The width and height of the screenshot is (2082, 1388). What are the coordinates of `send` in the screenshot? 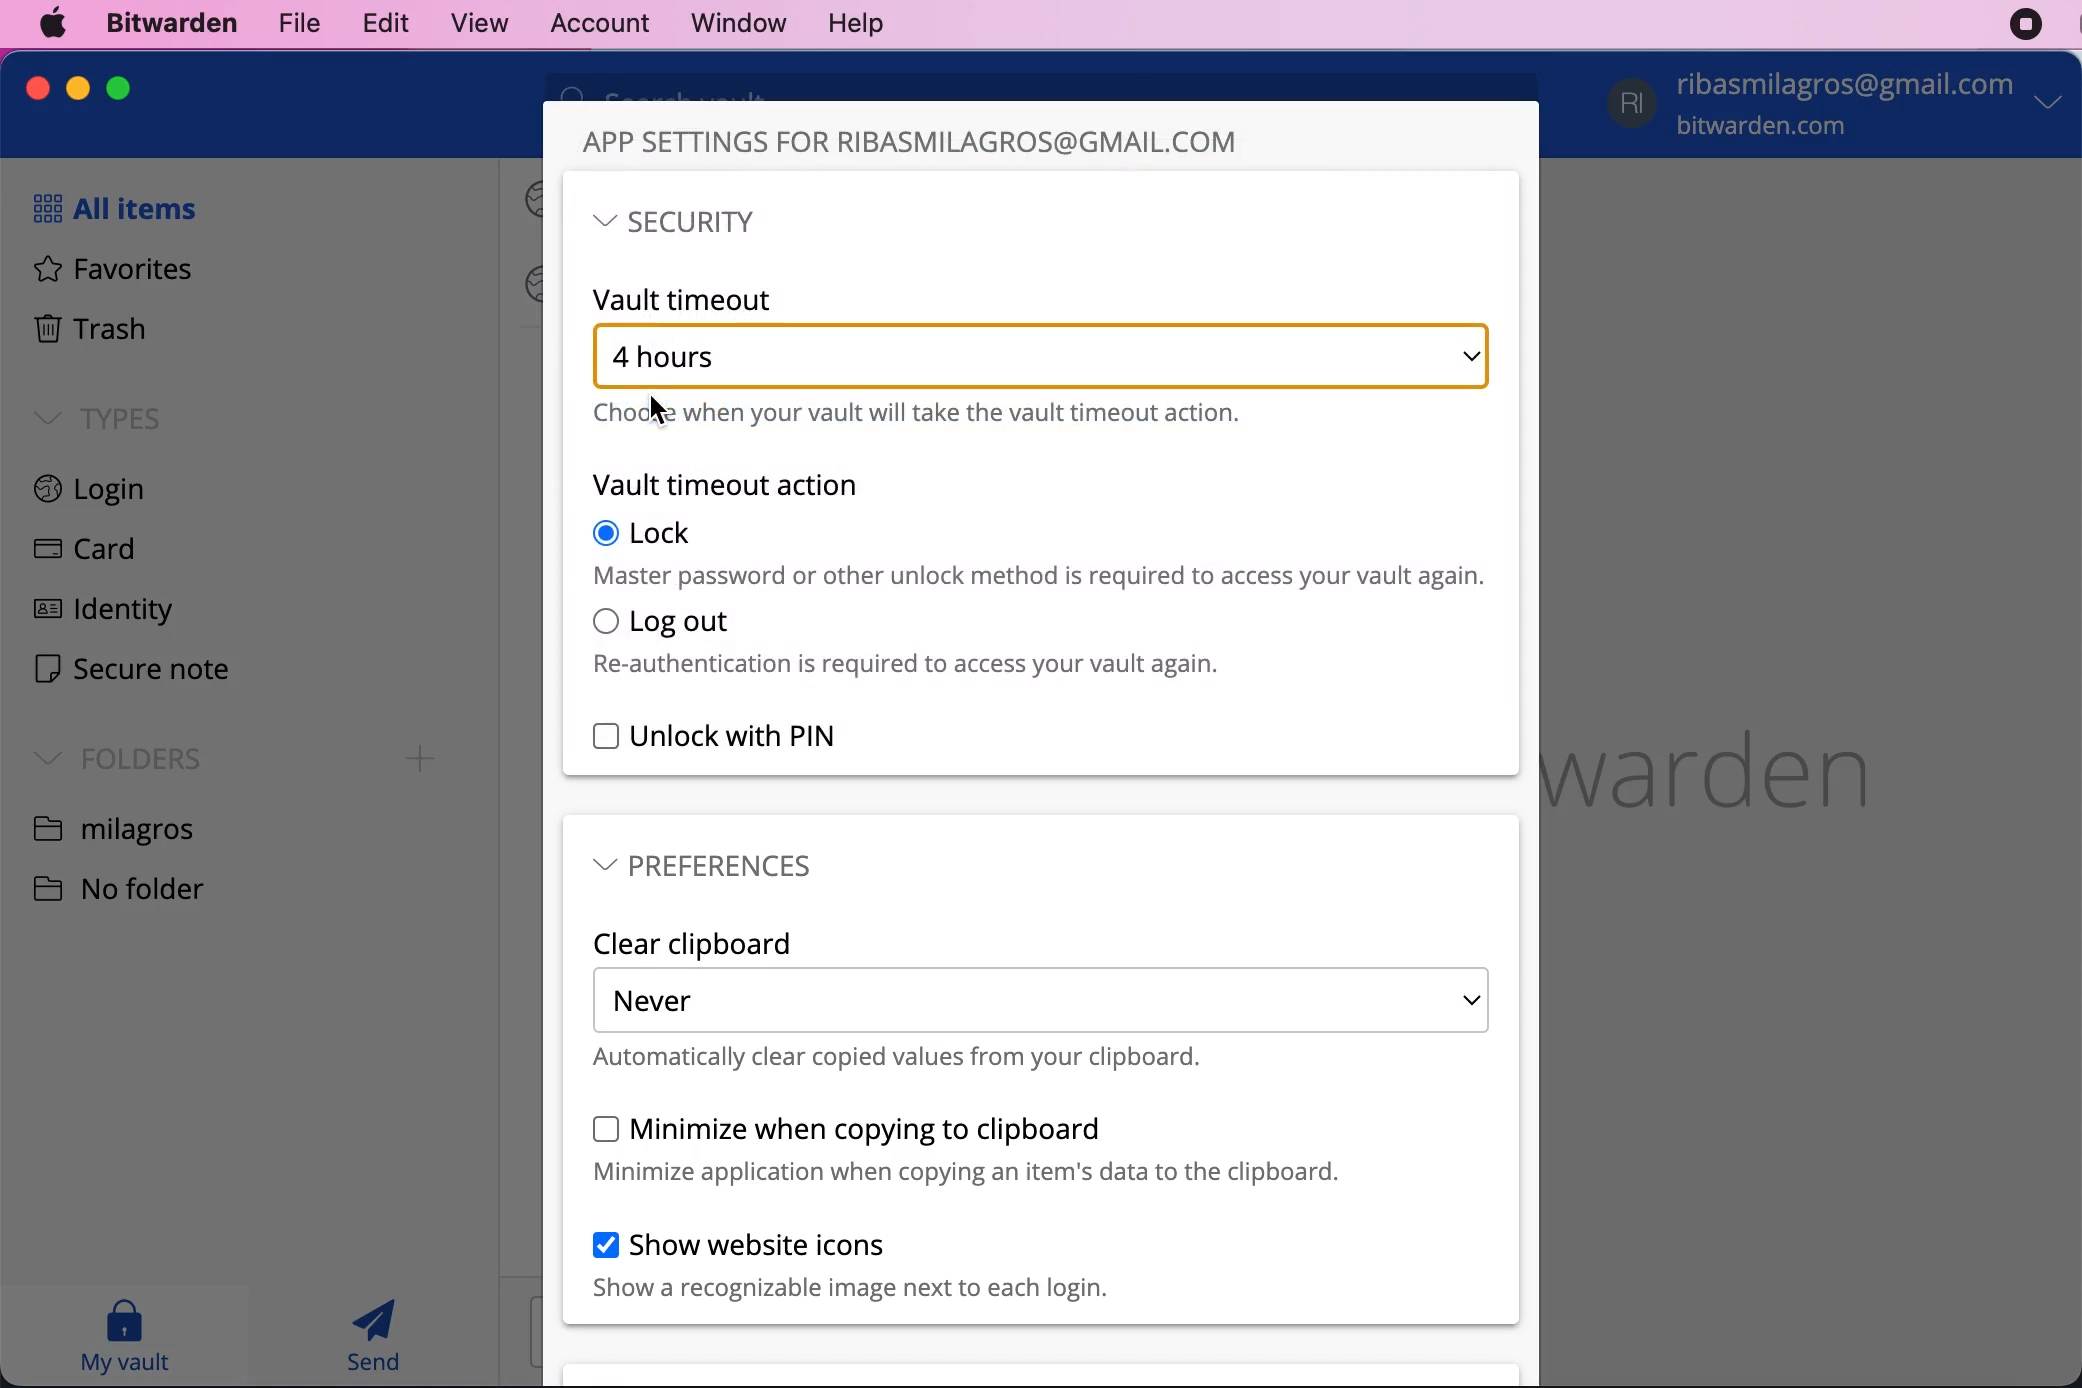 It's located at (376, 1335).